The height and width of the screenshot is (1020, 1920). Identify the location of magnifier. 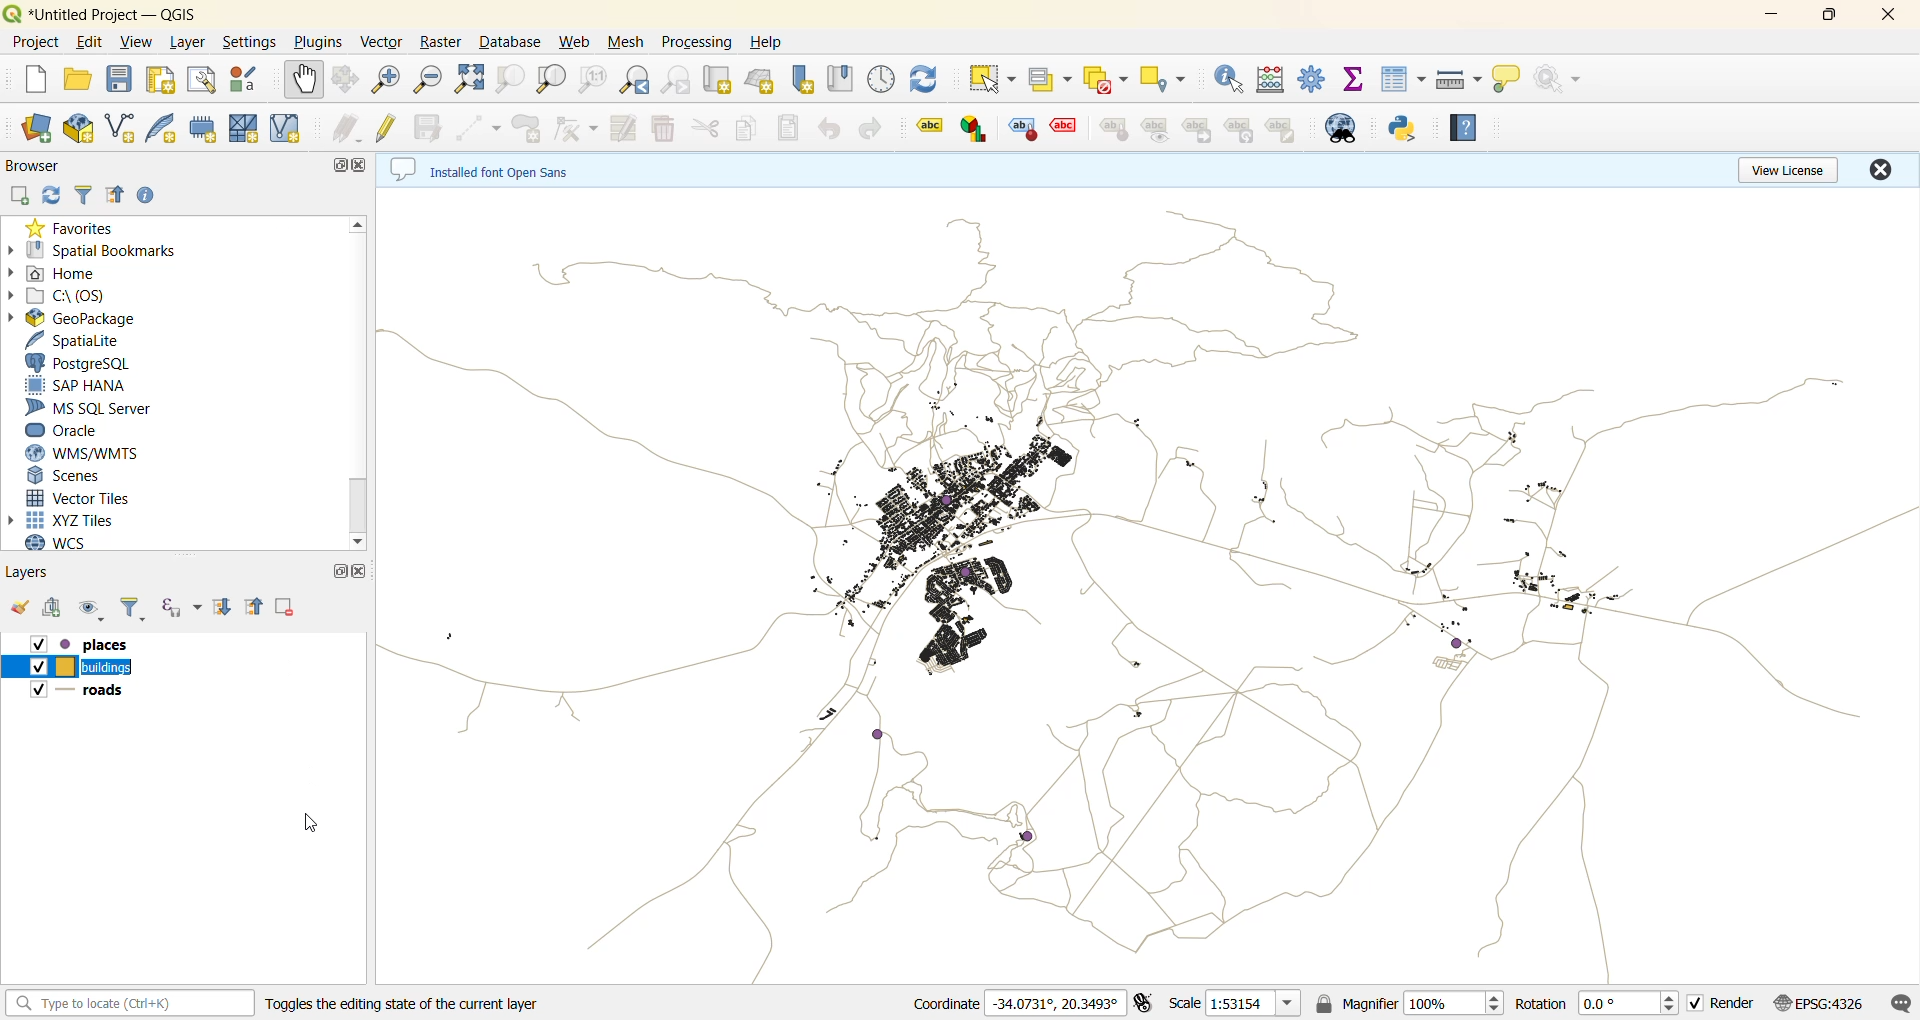
(1427, 1006).